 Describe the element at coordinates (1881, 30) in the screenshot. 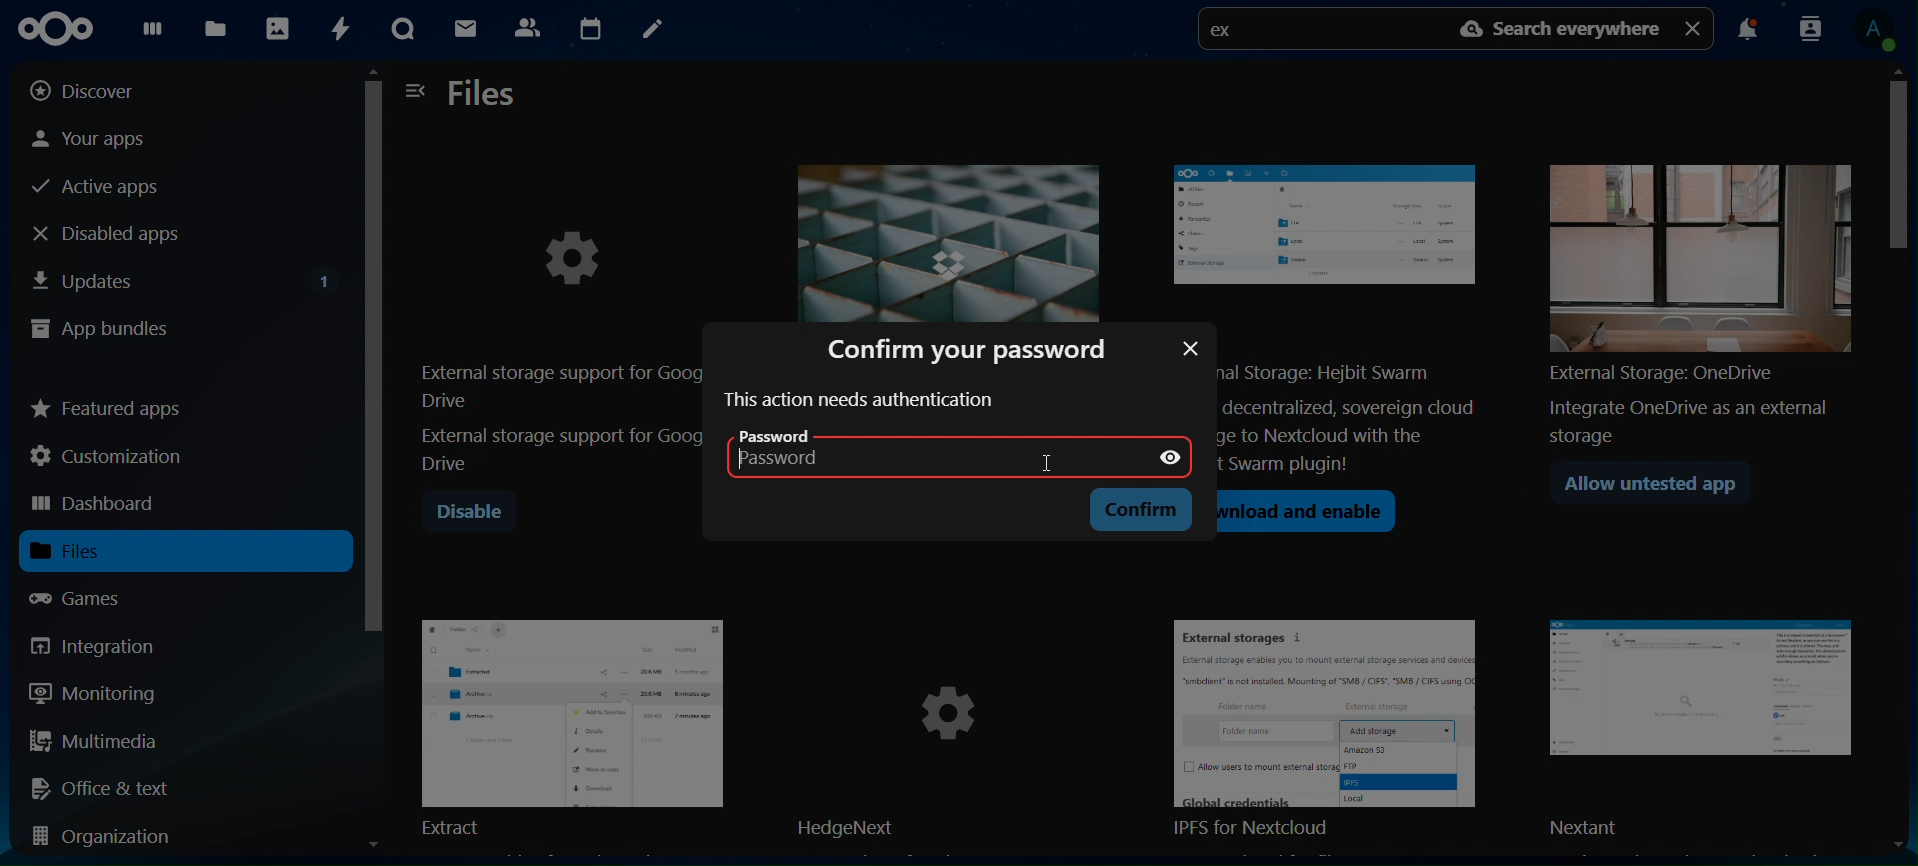

I see `view profile` at that location.